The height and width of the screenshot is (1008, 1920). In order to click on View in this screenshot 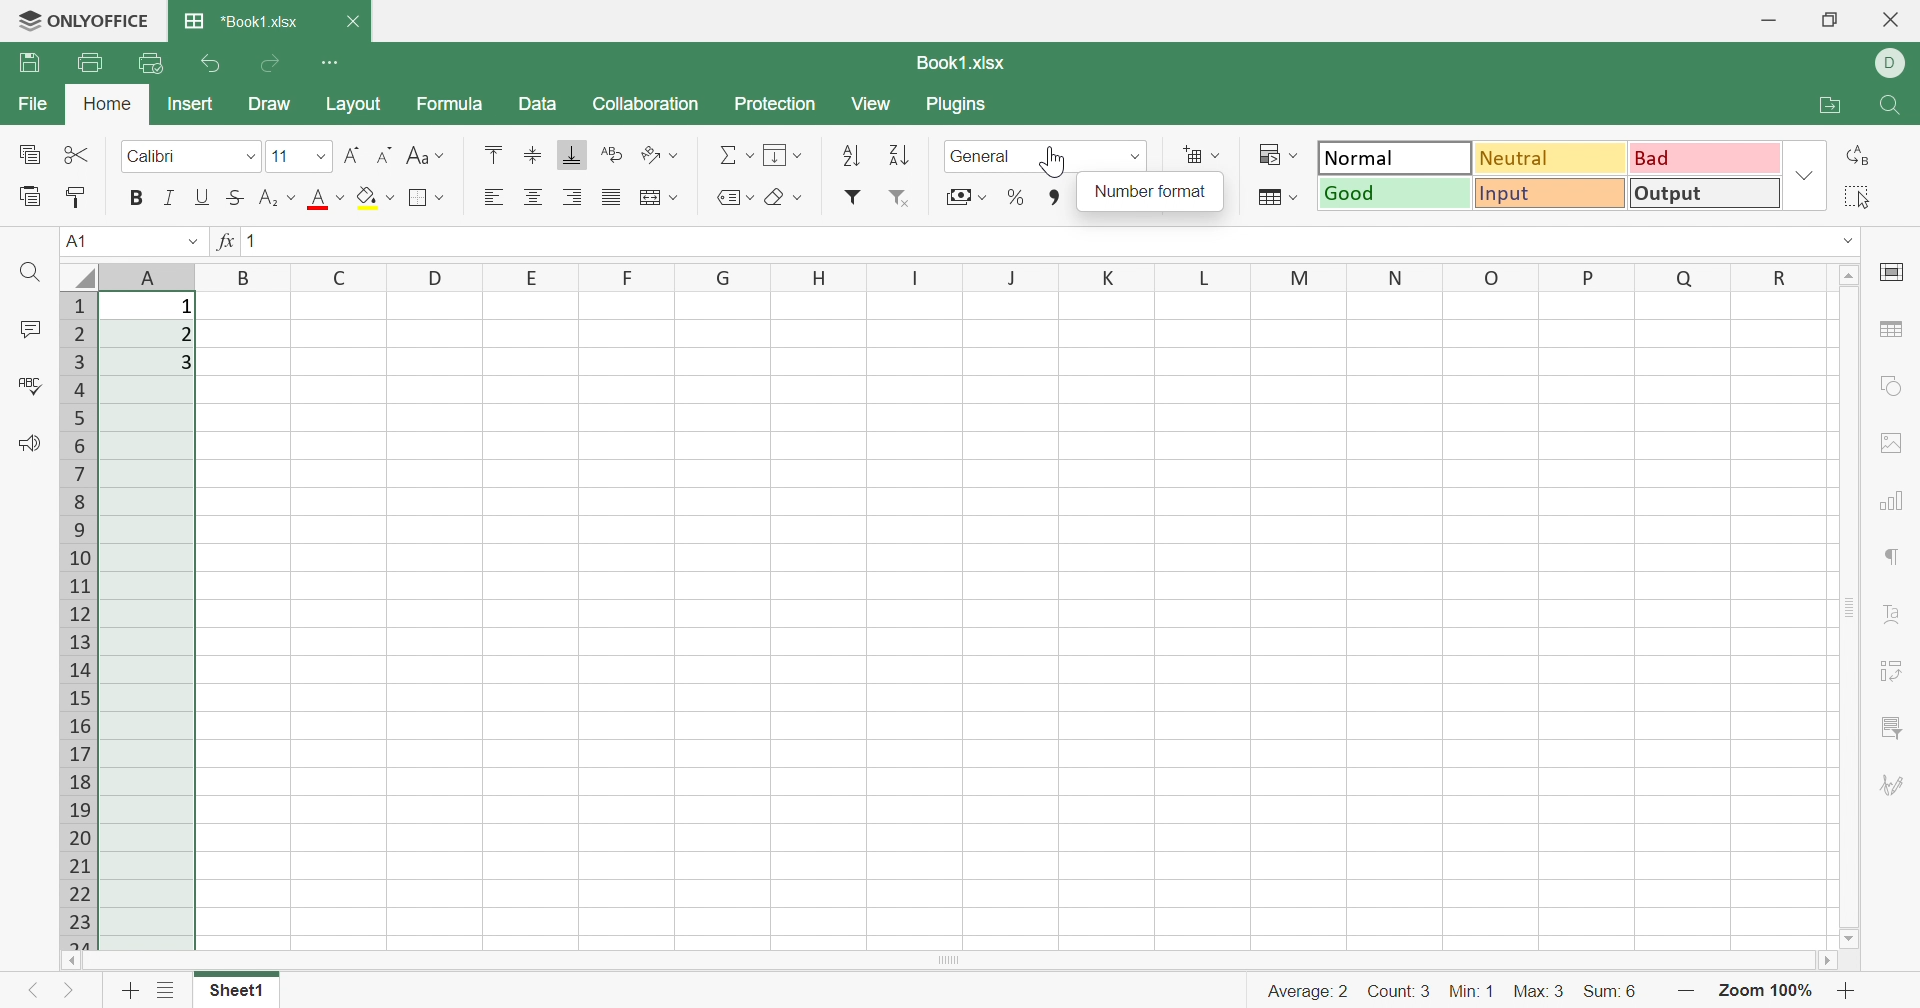, I will do `click(869, 104)`.